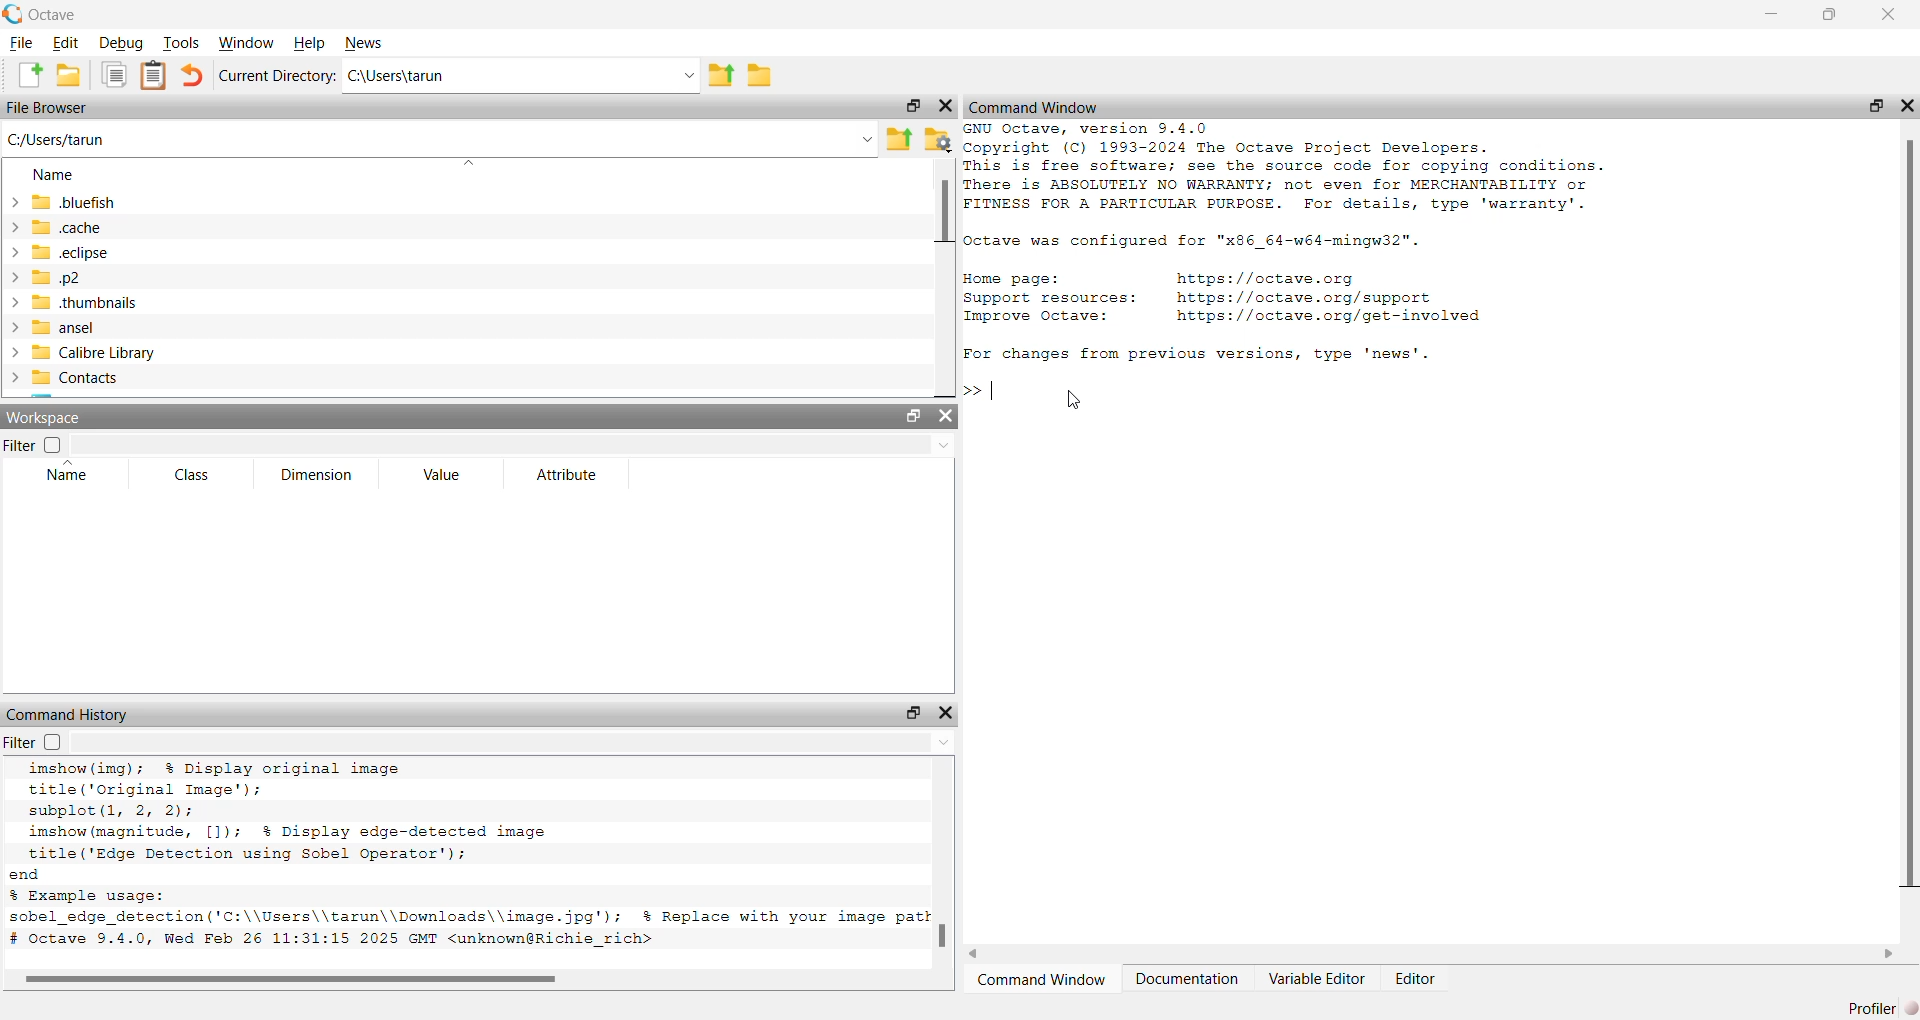 This screenshot has height=1020, width=1920. Describe the element at coordinates (945, 110) in the screenshot. I see `close` at that location.